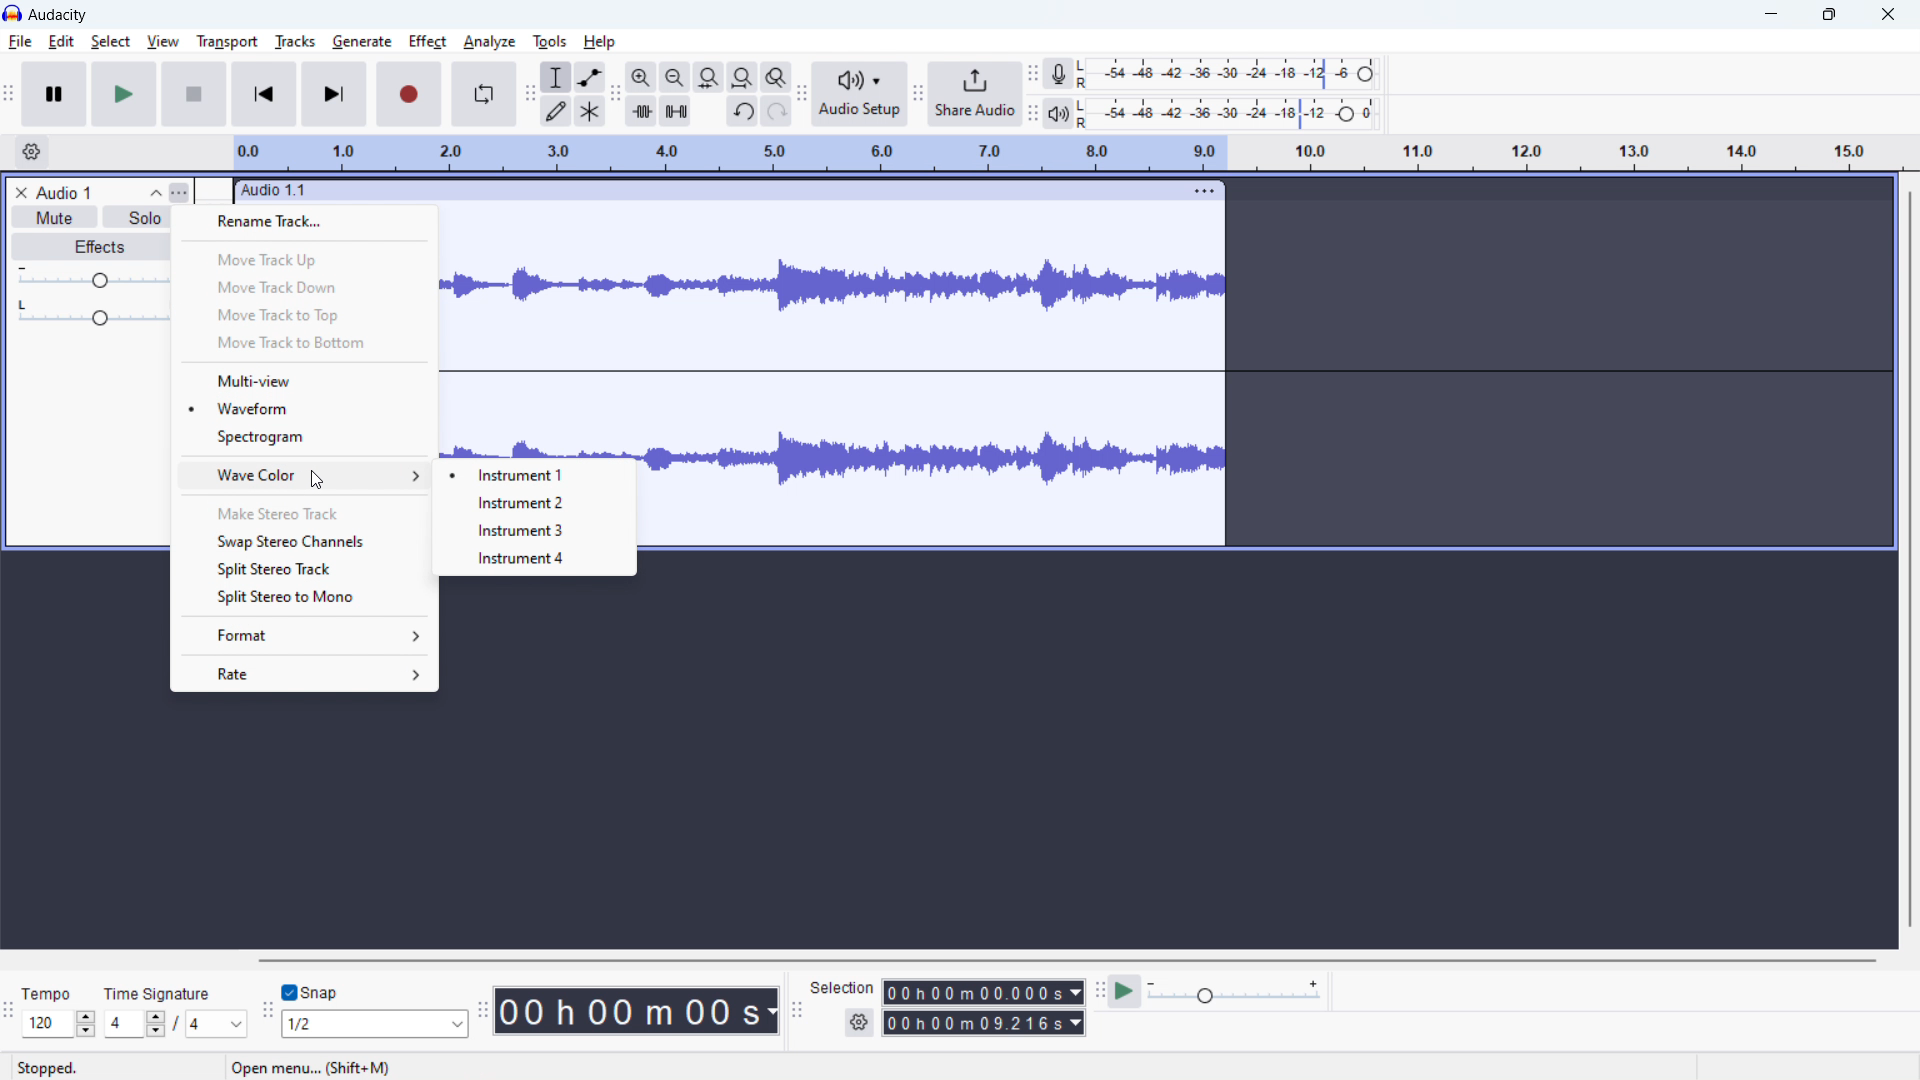 This screenshot has width=1920, height=1080. Describe the element at coordinates (490, 42) in the screenshot. I see `analyze` at that location.